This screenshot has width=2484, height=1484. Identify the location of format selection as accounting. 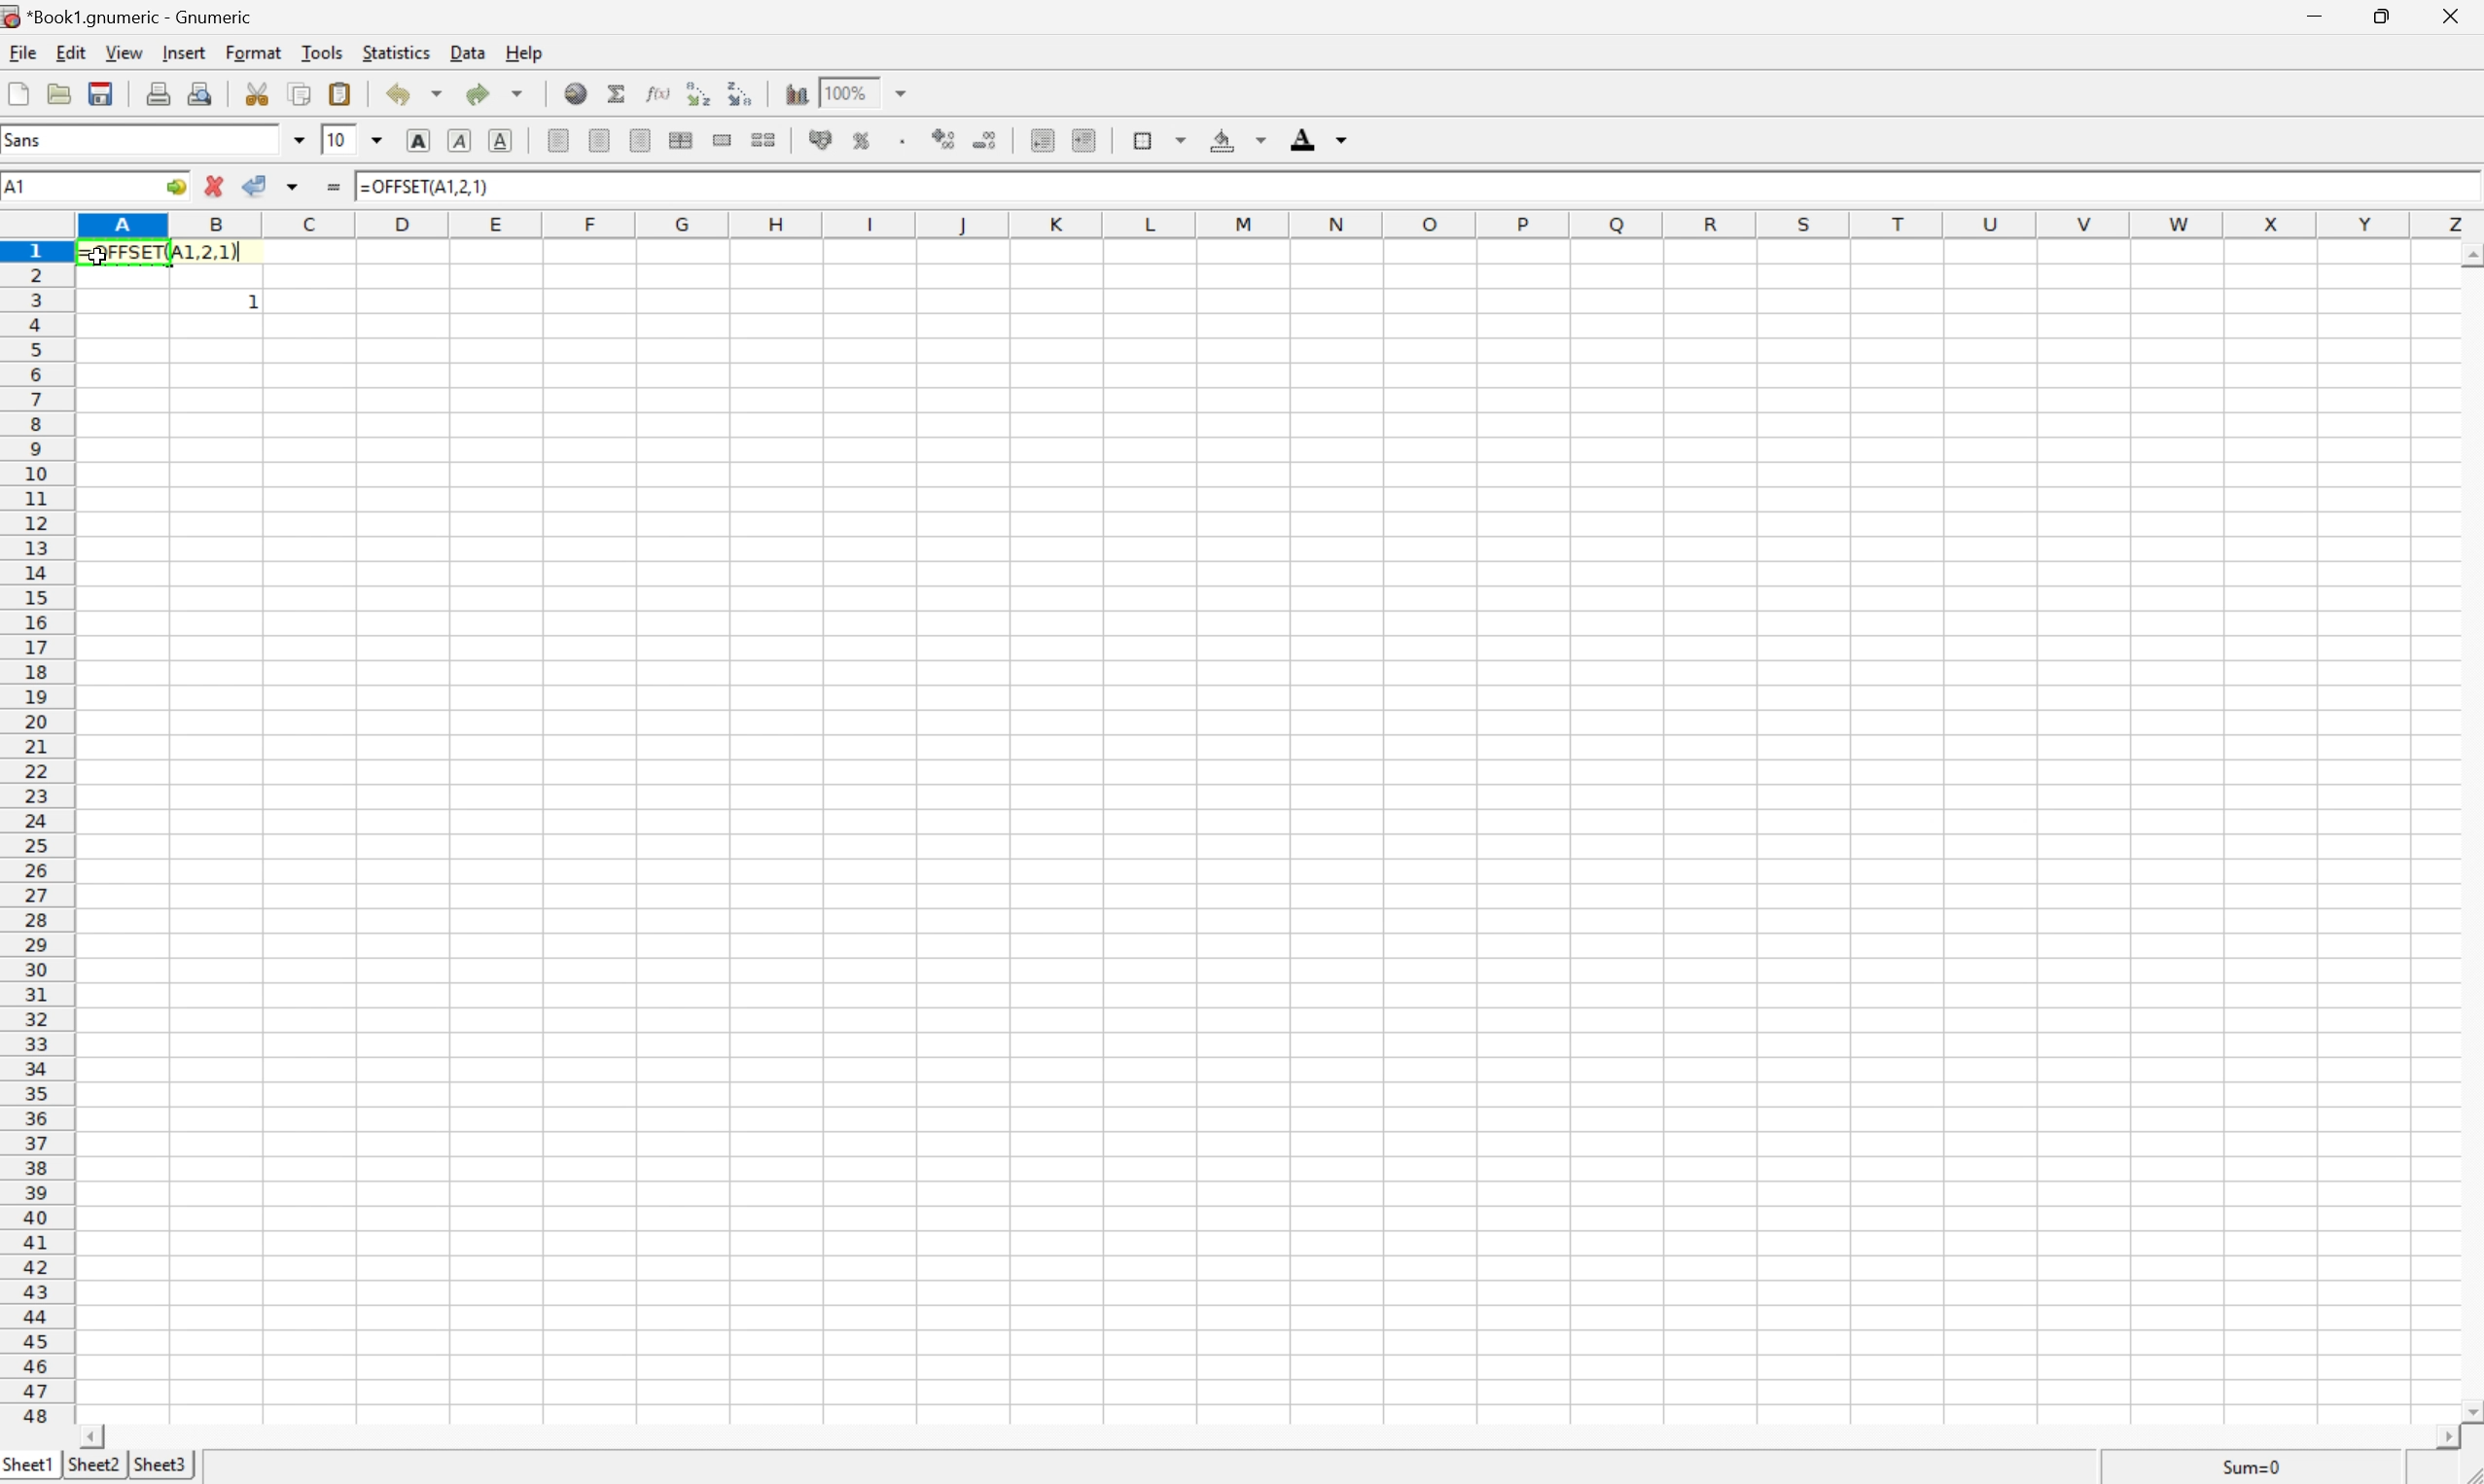
(825, 138).